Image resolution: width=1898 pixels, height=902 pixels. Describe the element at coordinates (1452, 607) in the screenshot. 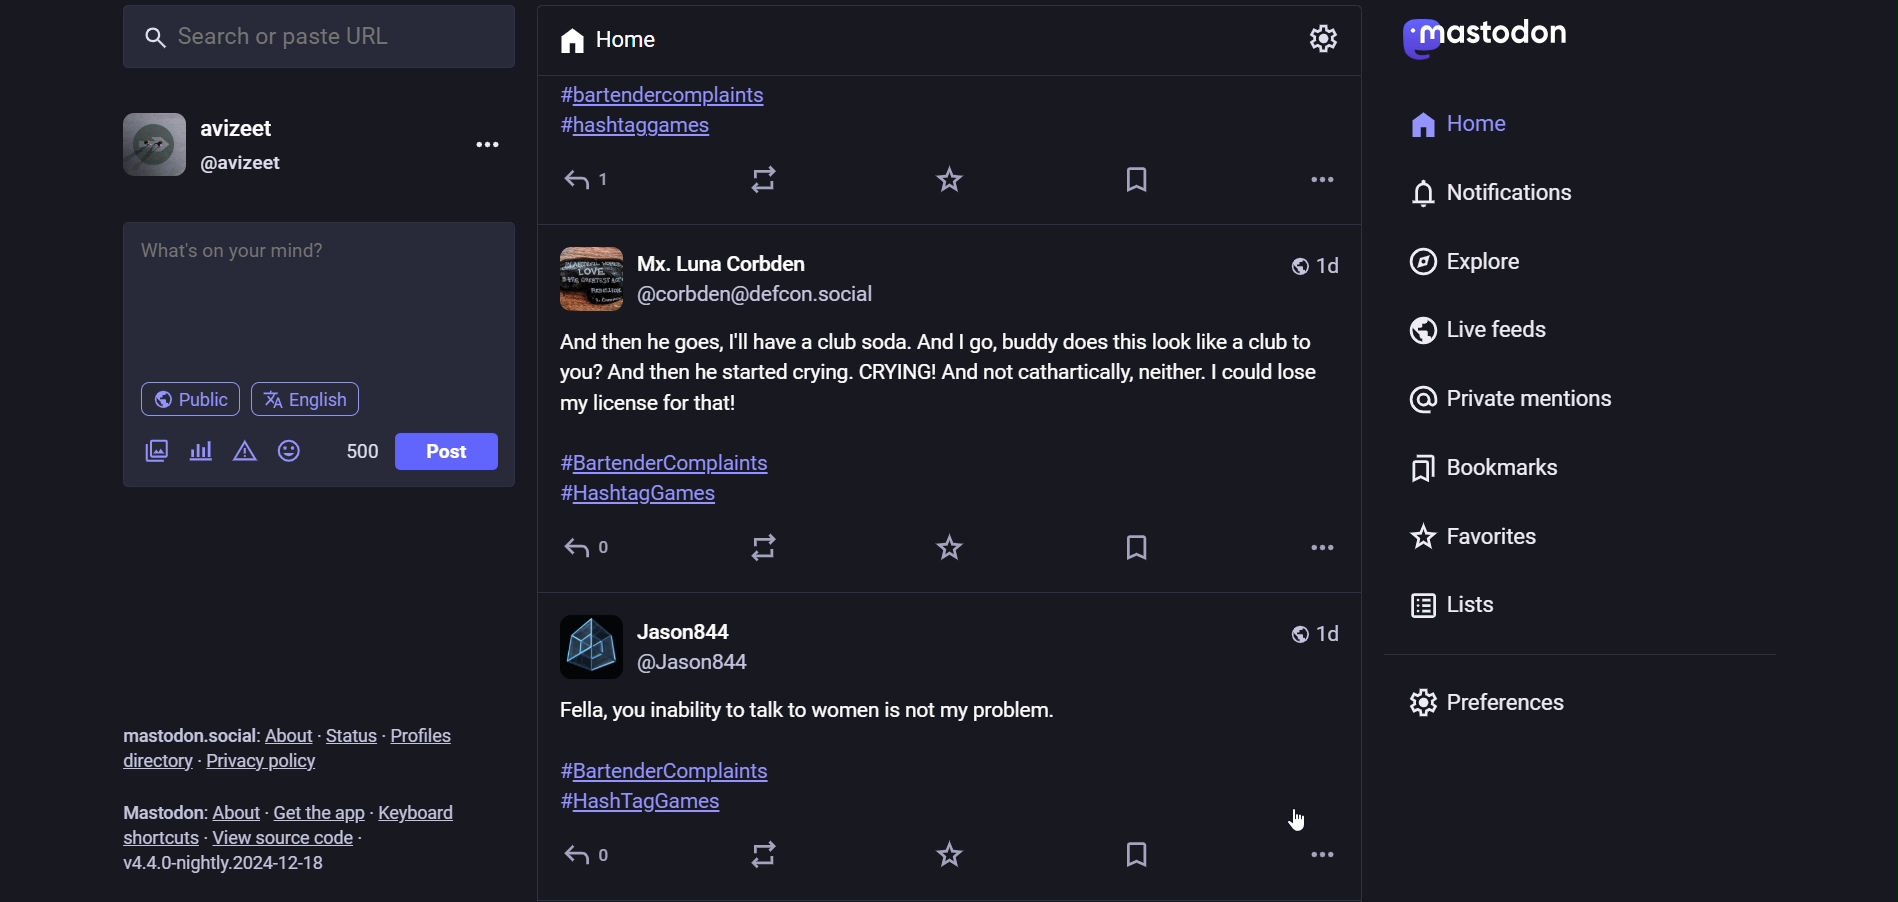

I see `lists` at that location.